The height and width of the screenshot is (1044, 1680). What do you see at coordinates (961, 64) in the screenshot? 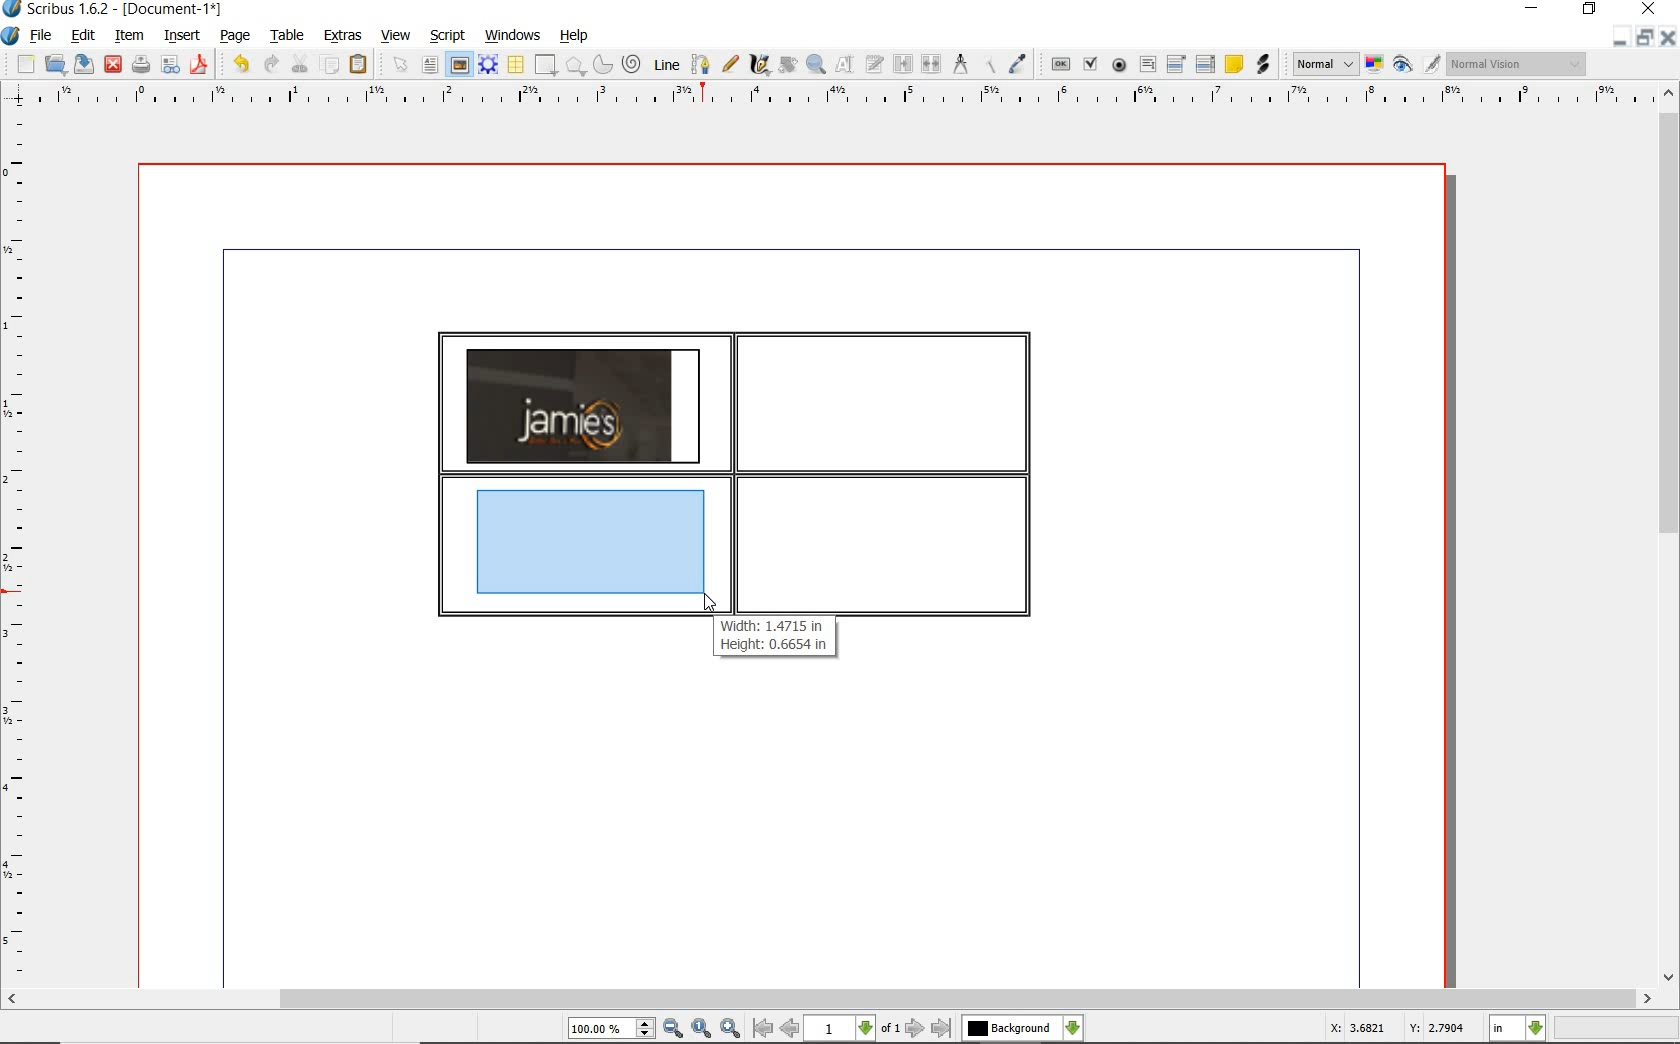
I see `measurements` at bounding box center [961, 64].